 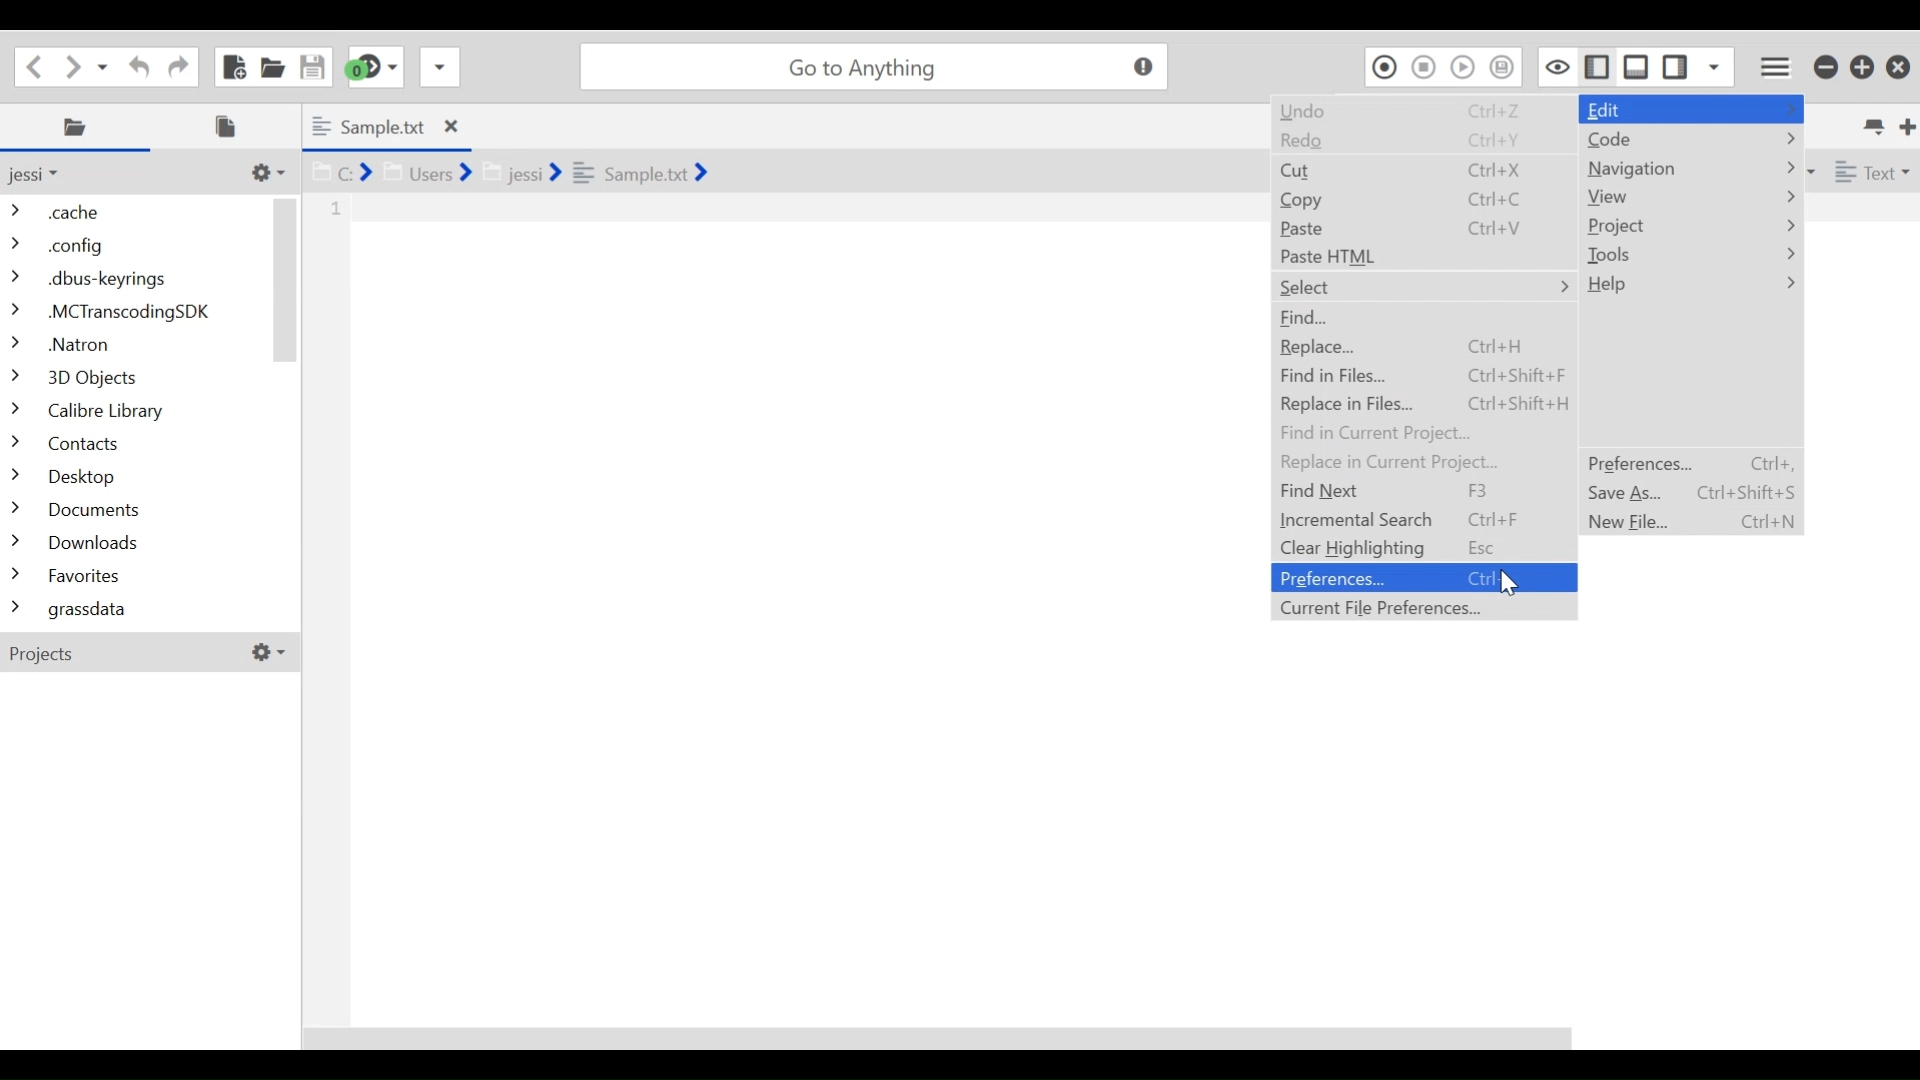 I want to click on Save Macro as Toolbox as Superscript, so click(x=1504, y=66).